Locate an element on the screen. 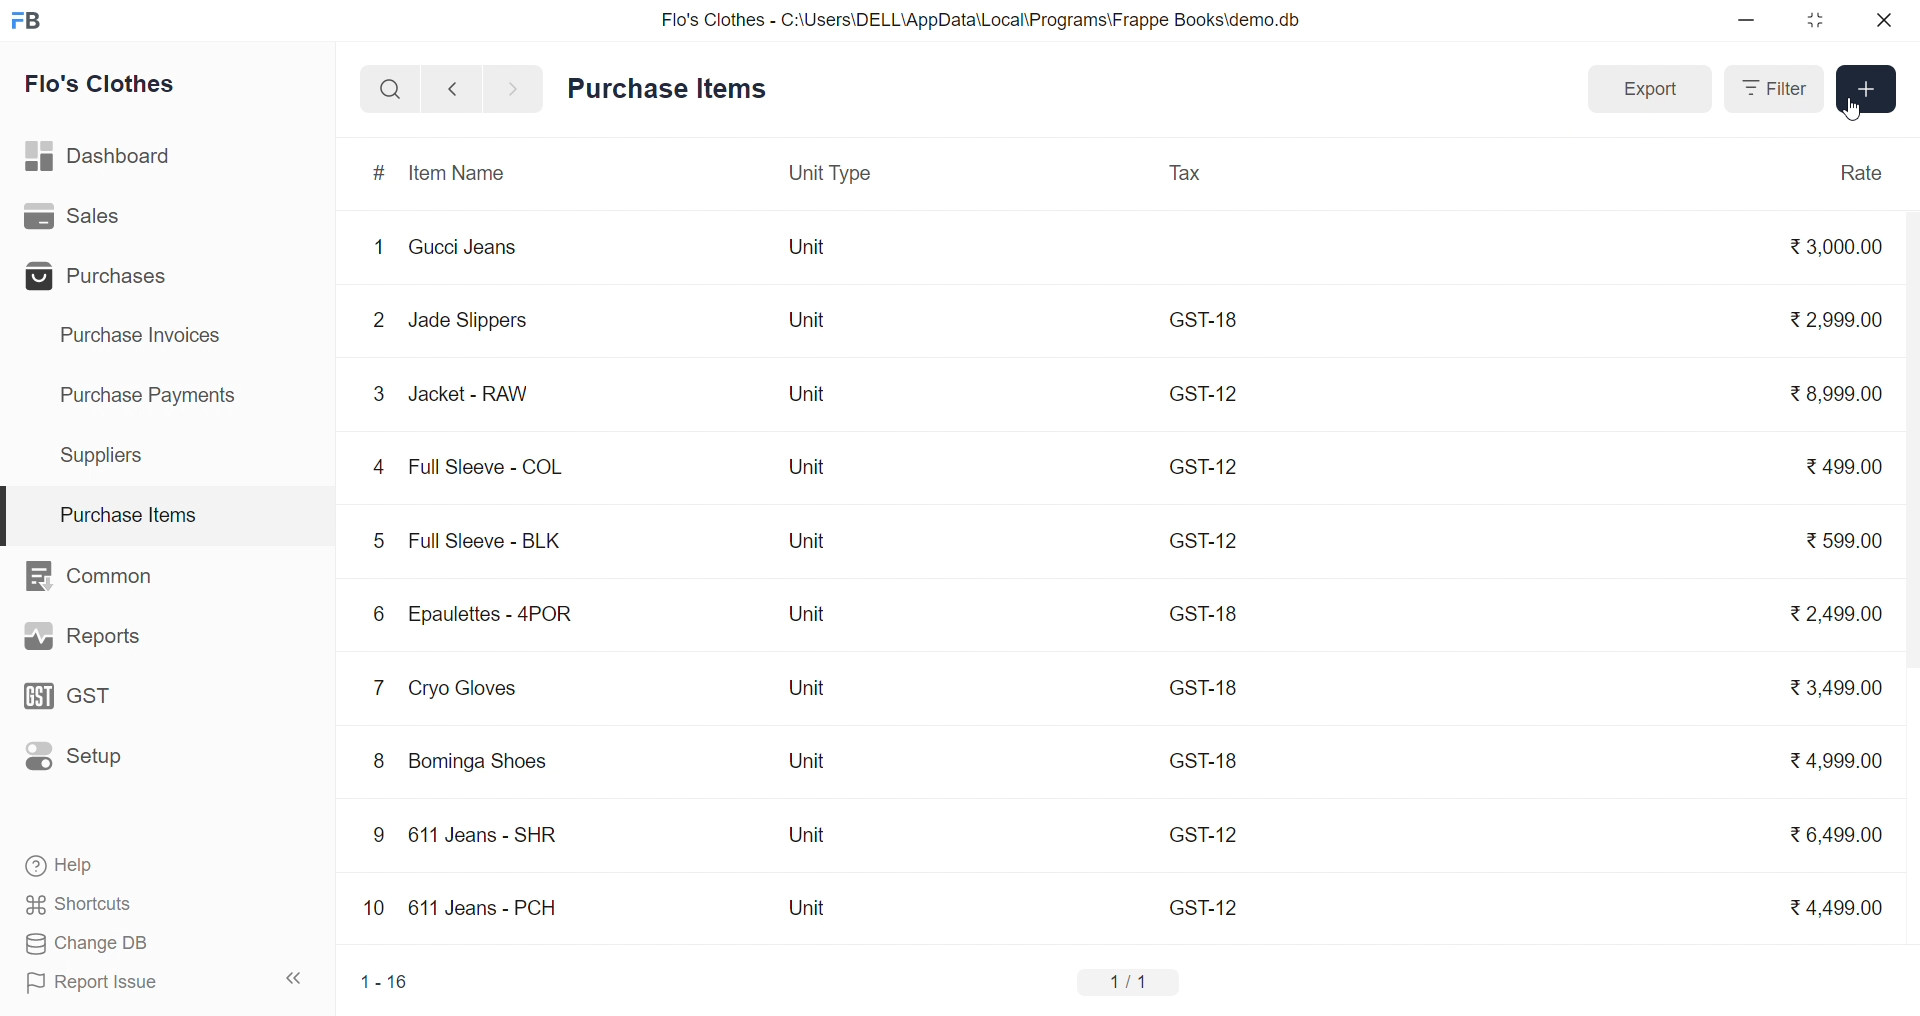 The height and width of the screenshot is (1016, 1920). Unit is located at coordinates (803, 763).